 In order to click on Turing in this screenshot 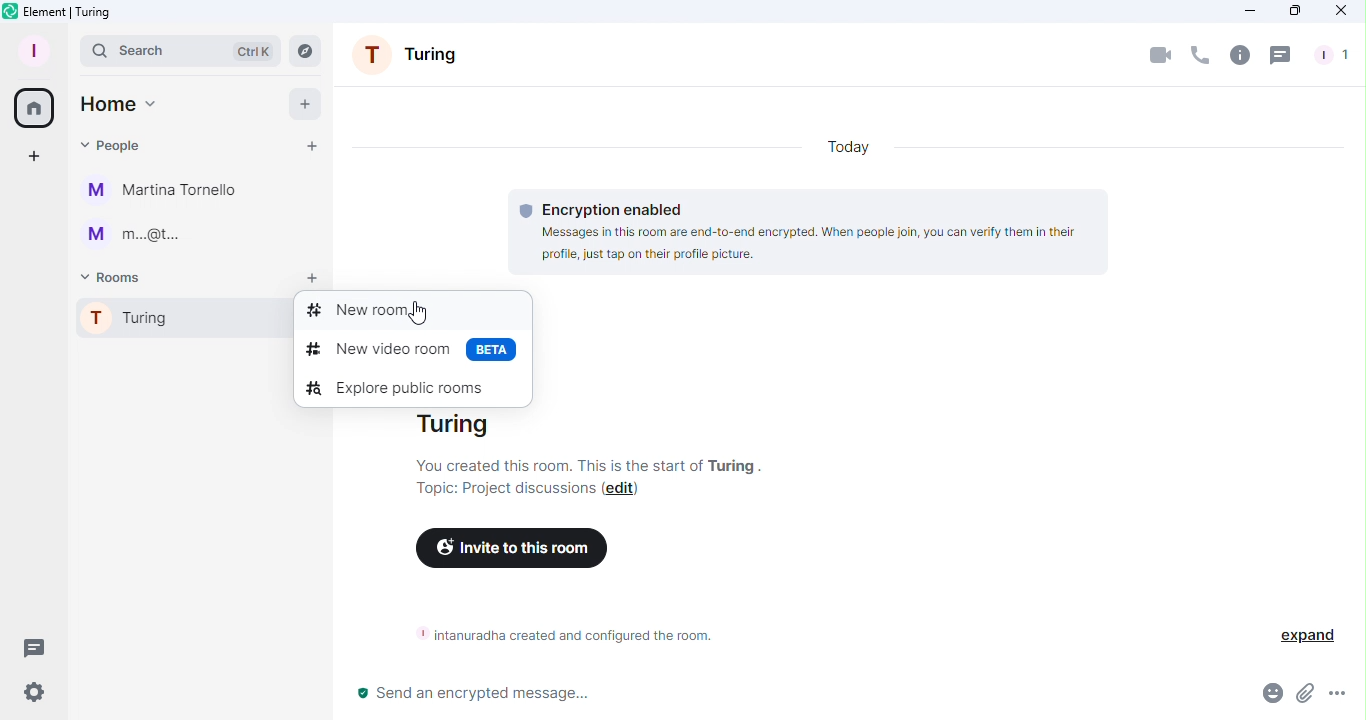, I will do `click(172, 321)`.